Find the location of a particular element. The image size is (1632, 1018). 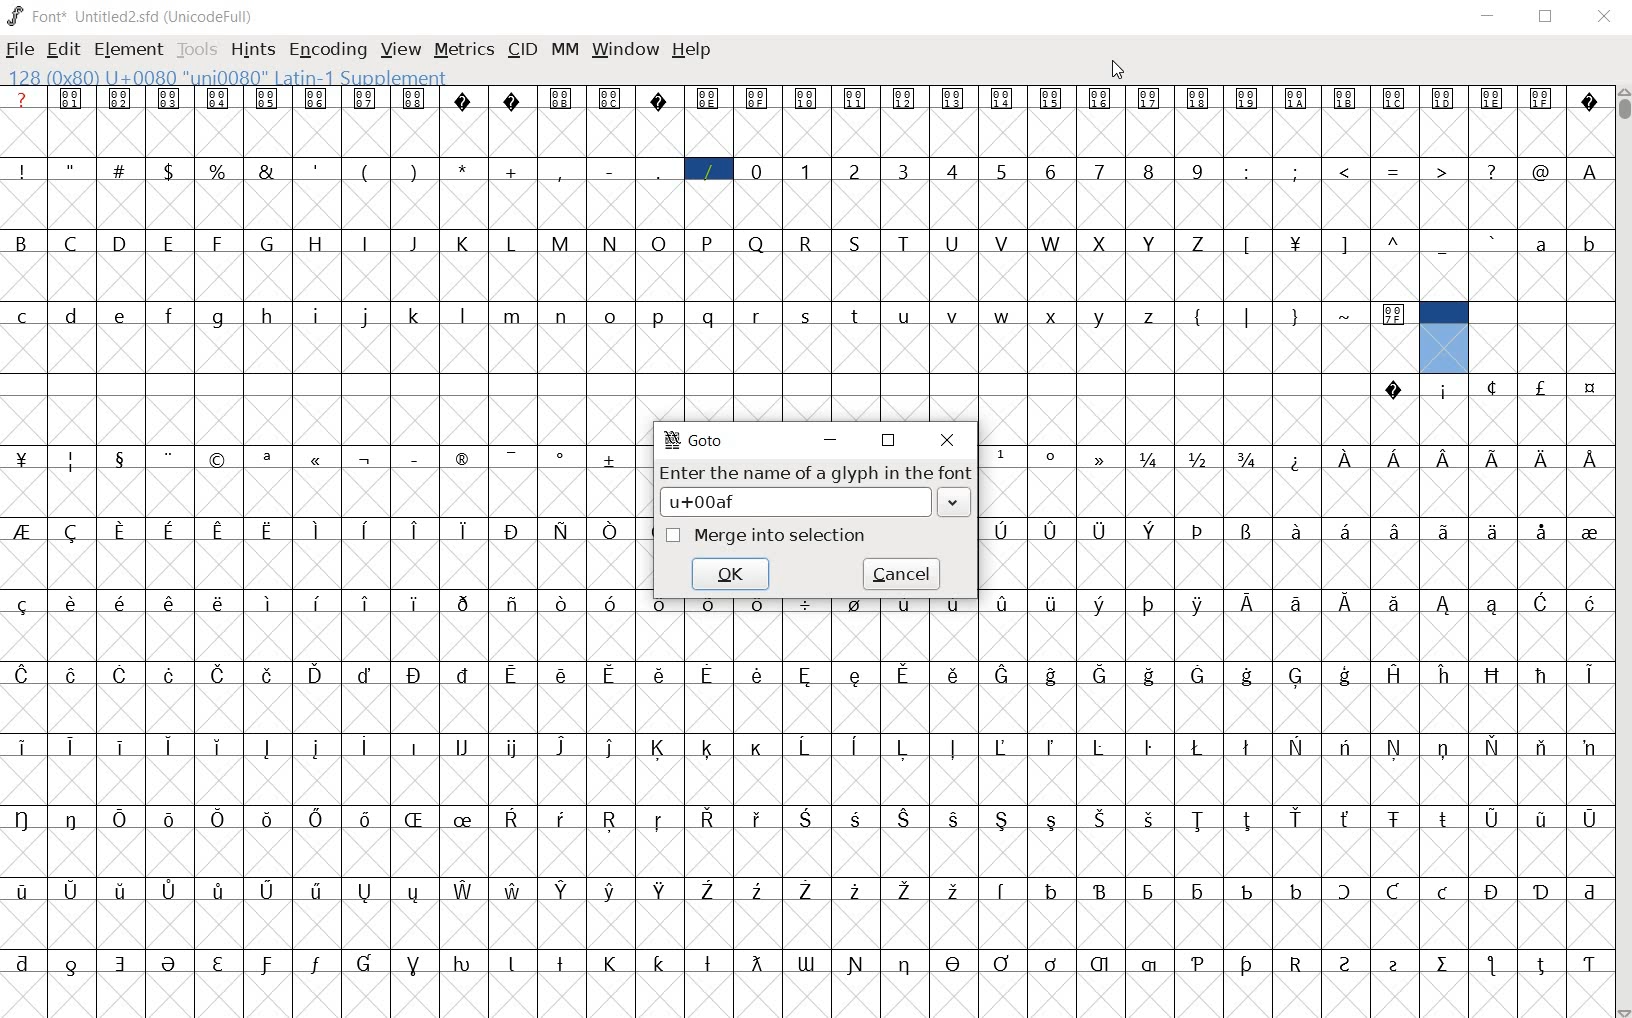

Symbol is located at coordinates (461, 748).